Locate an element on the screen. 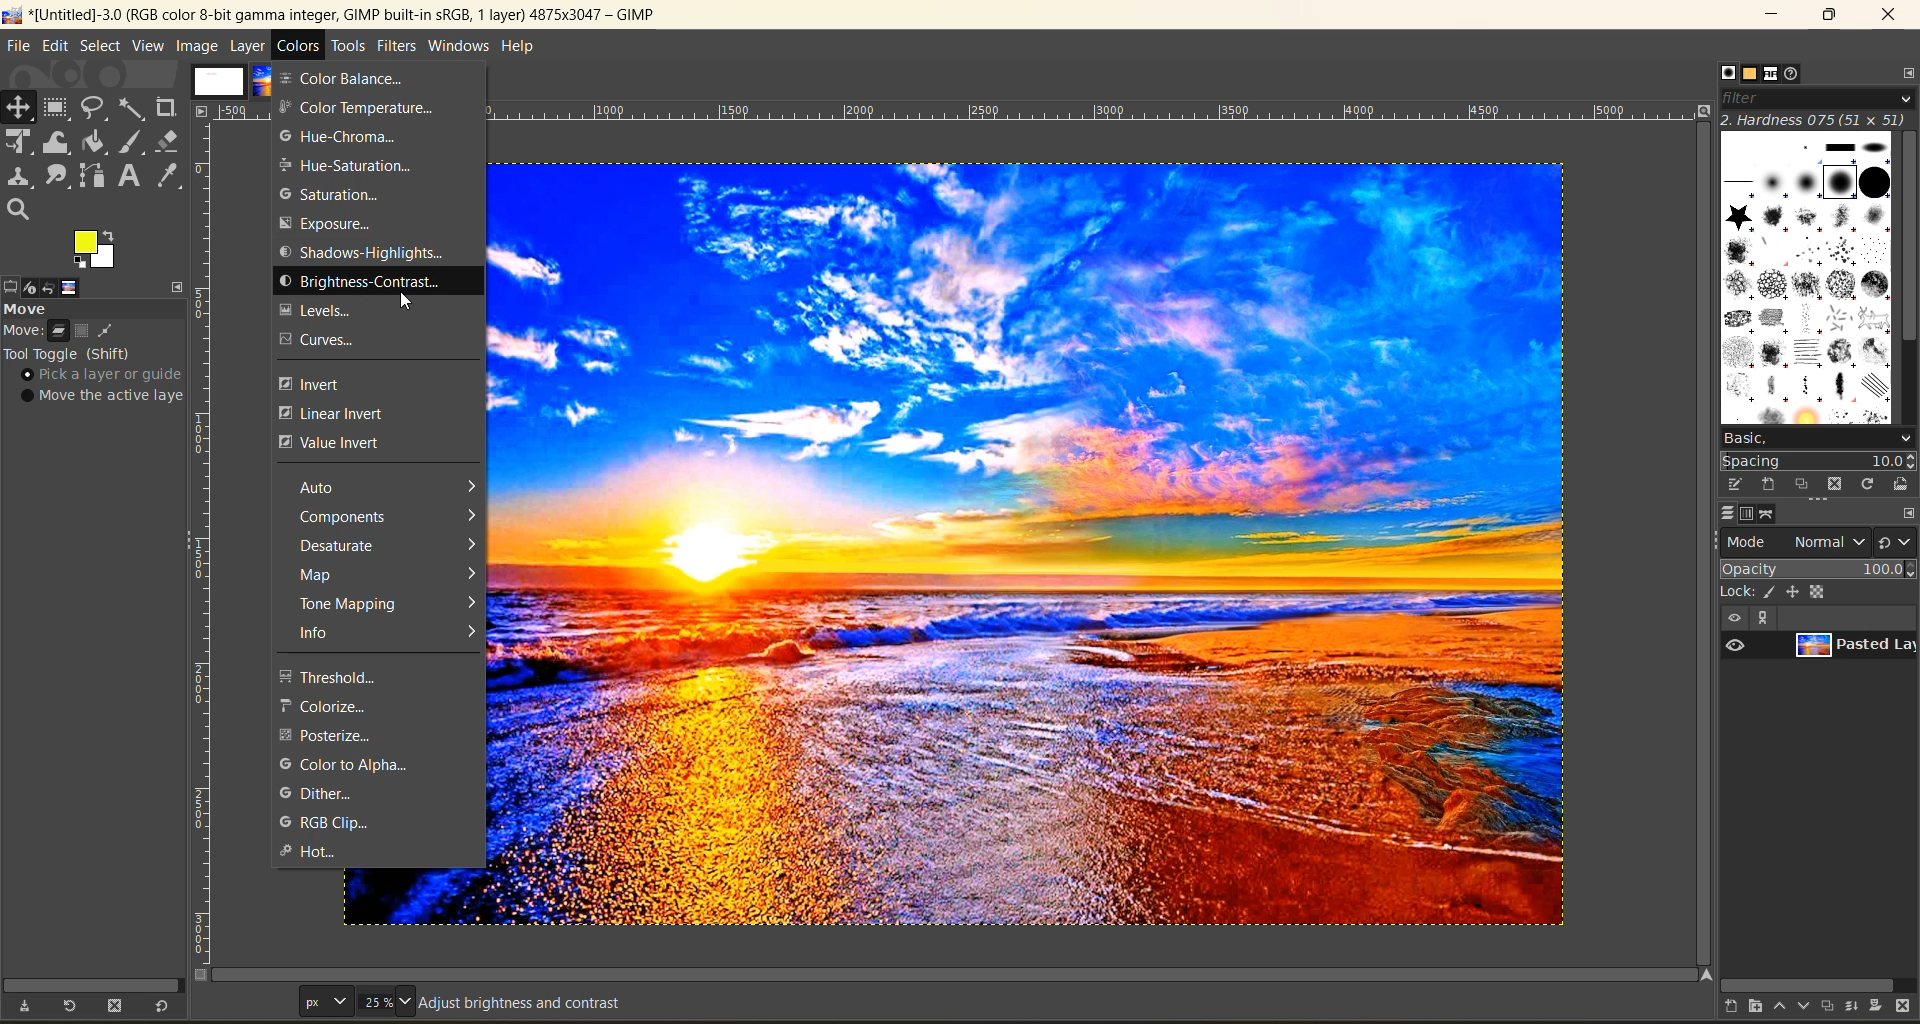  spacing is located at coordinates (1820, 462).